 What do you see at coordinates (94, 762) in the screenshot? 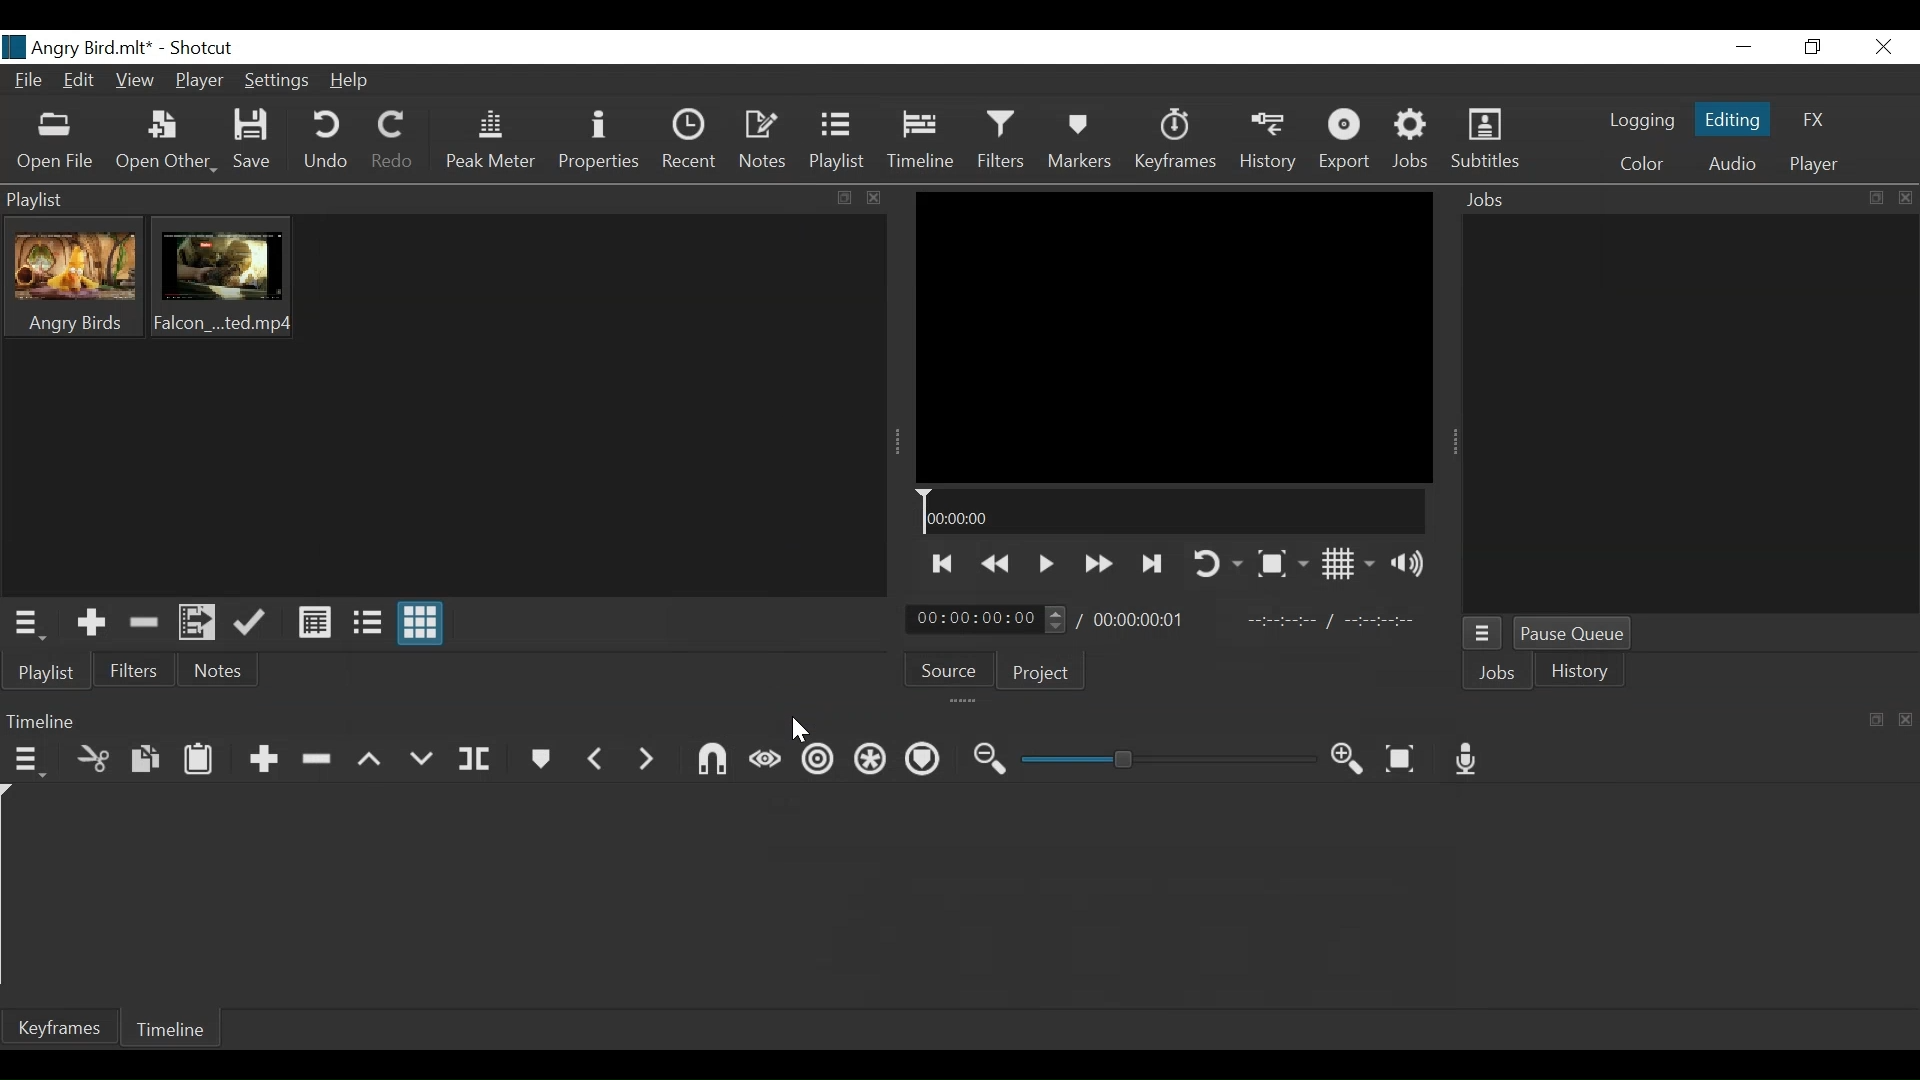
I see `Cut` at bounding box center [94, 762].